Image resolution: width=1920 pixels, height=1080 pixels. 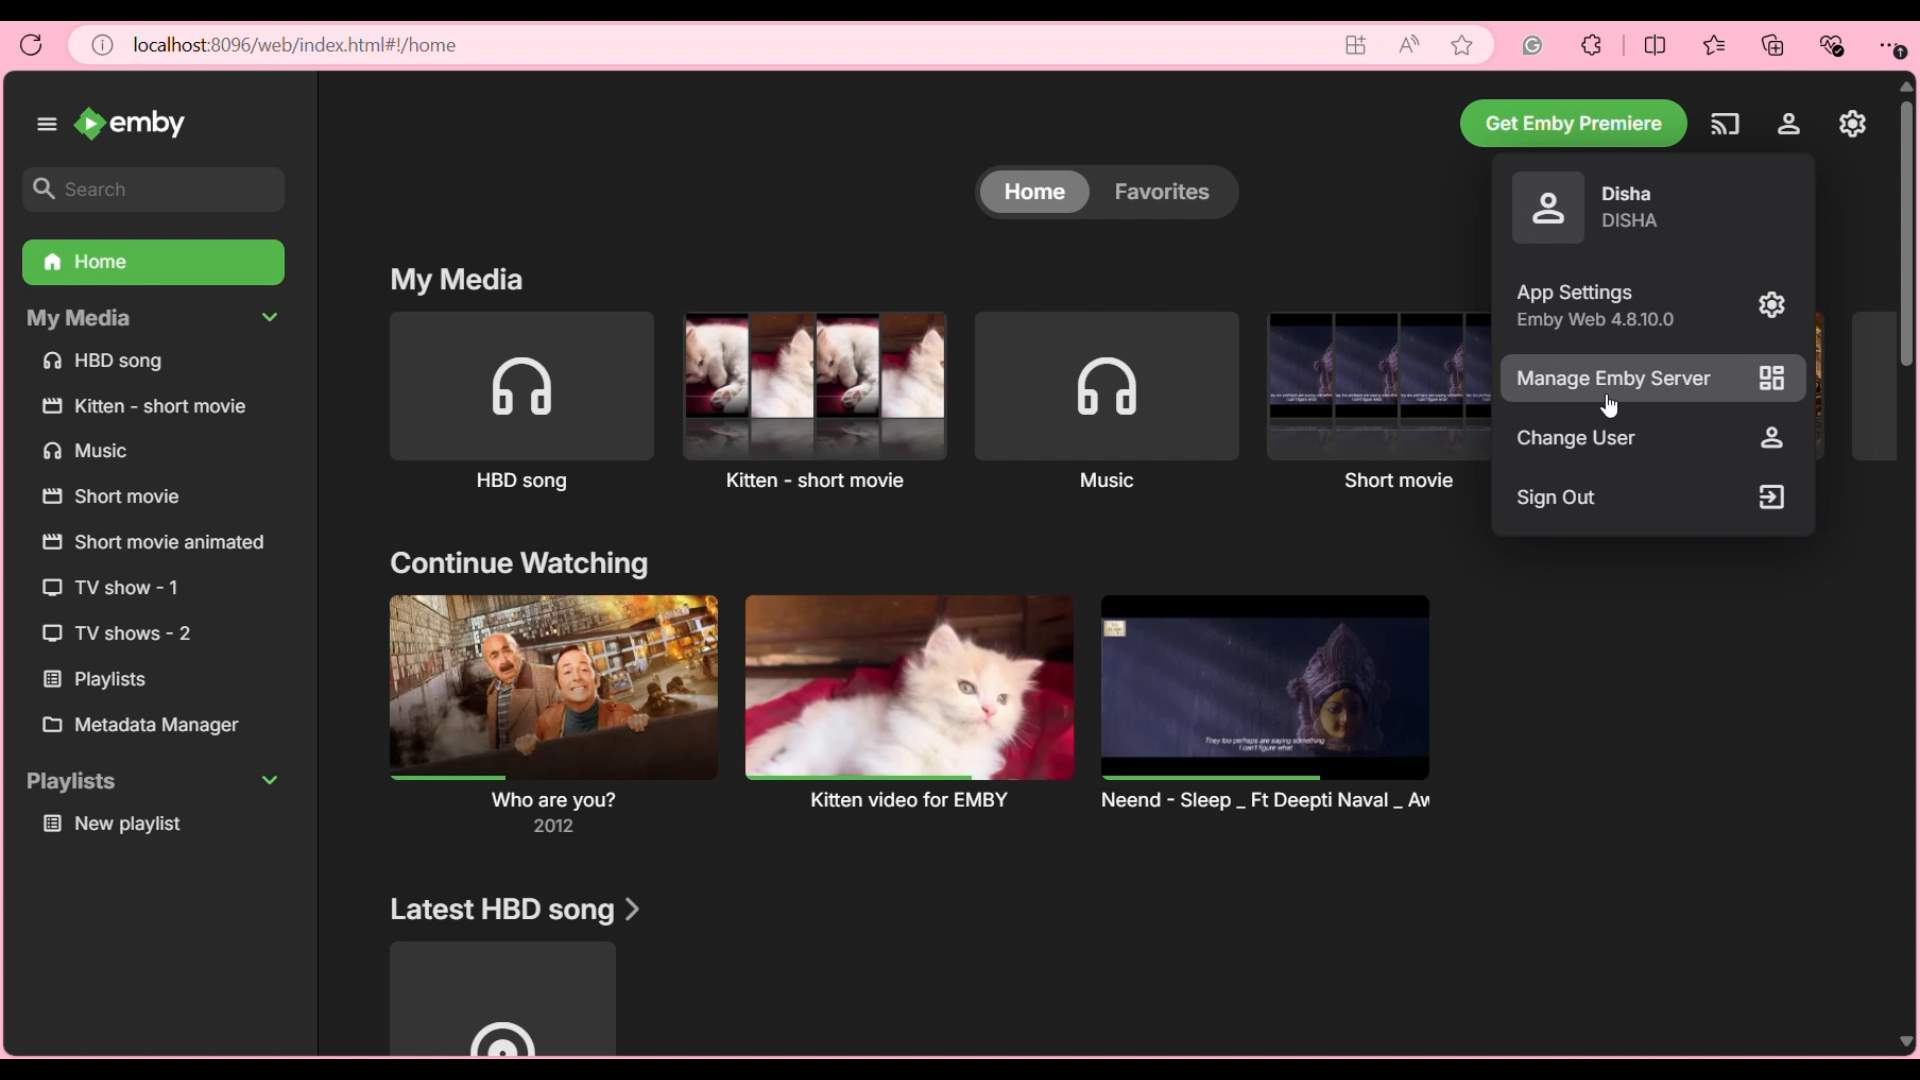 I want to click on Home, current selection highlighted, so click(x=154, y=263).